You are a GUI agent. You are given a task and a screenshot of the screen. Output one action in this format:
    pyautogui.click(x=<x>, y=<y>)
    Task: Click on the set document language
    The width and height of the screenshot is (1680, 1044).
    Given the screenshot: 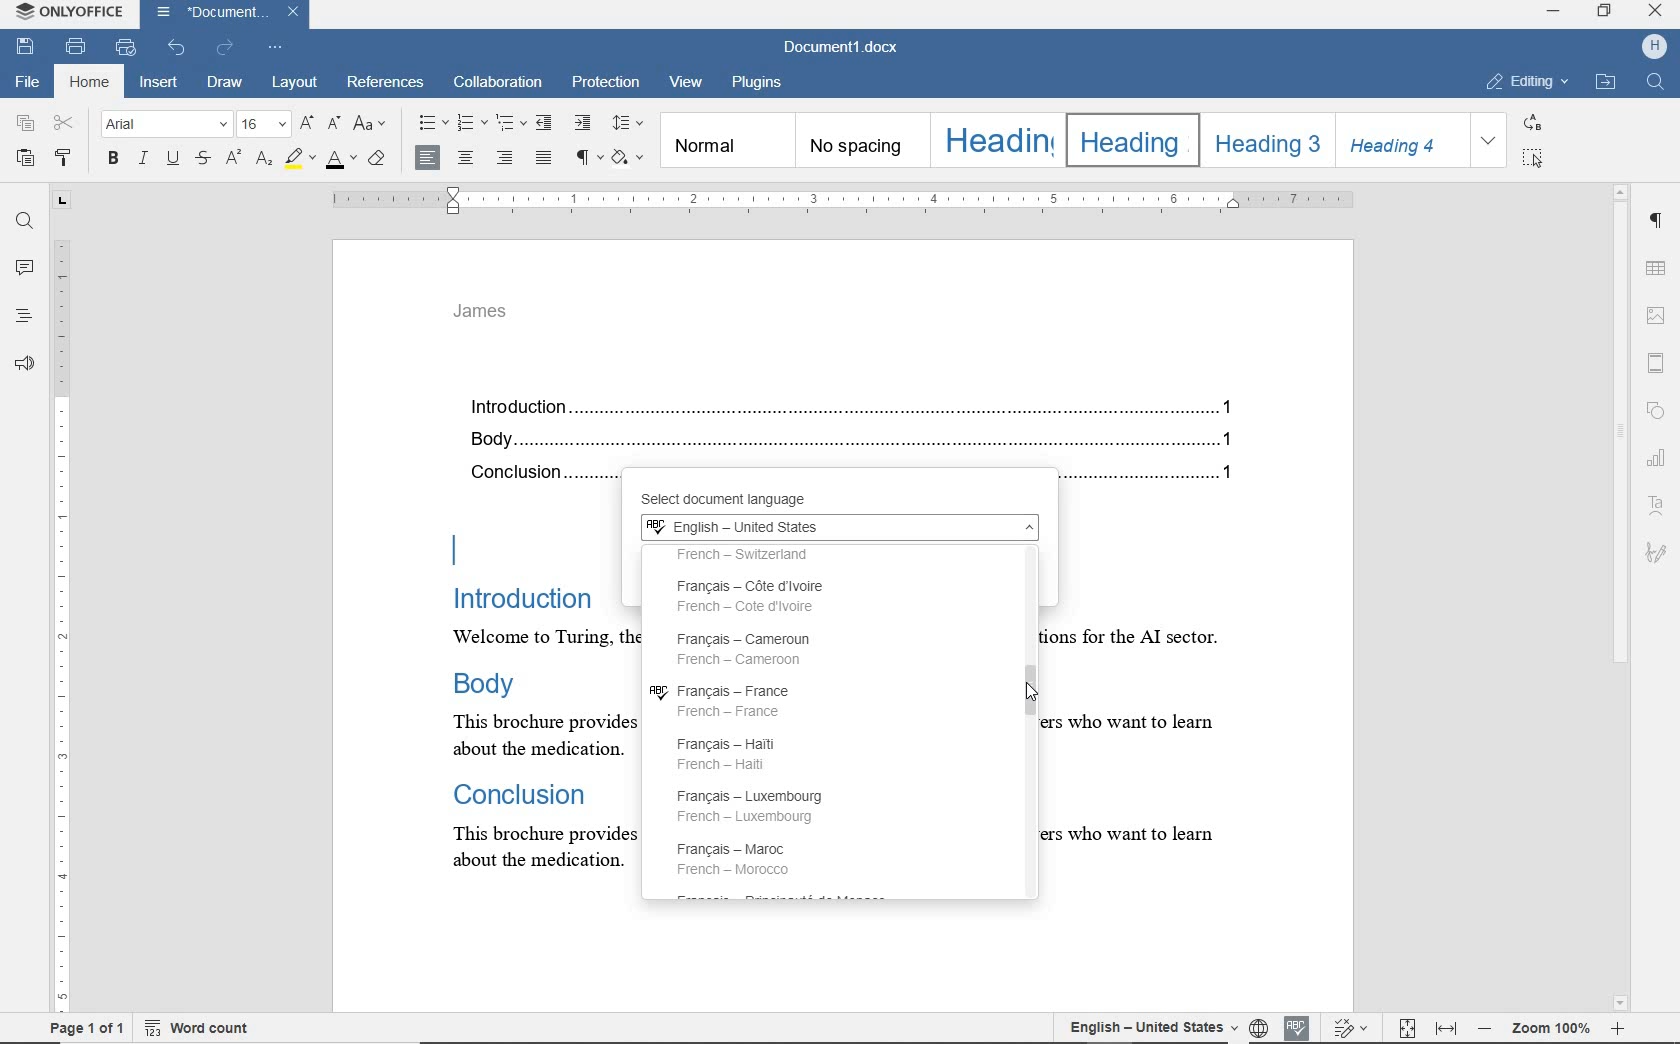 What is the action you would take?
    pyautogui.click(x=1143, y=1026)
    